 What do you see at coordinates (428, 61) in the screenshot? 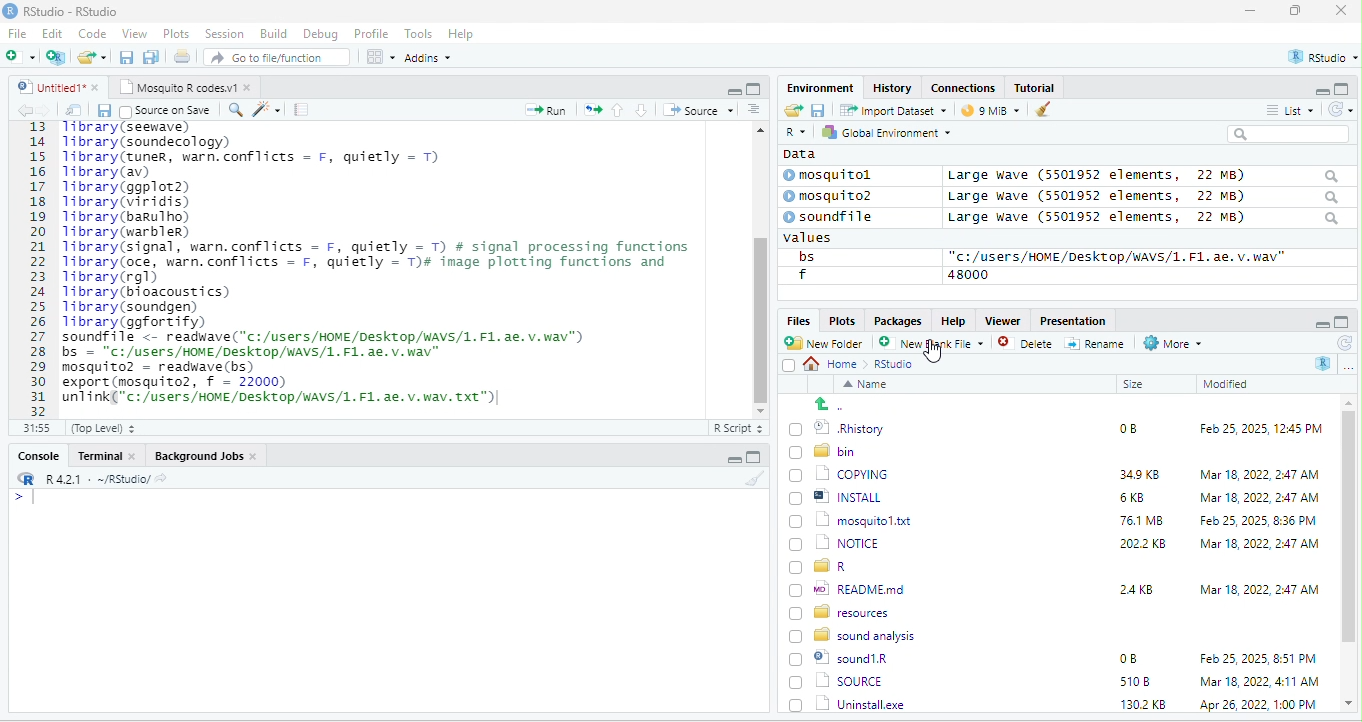
I see `Adonns ` at bounding box center [428, 61].